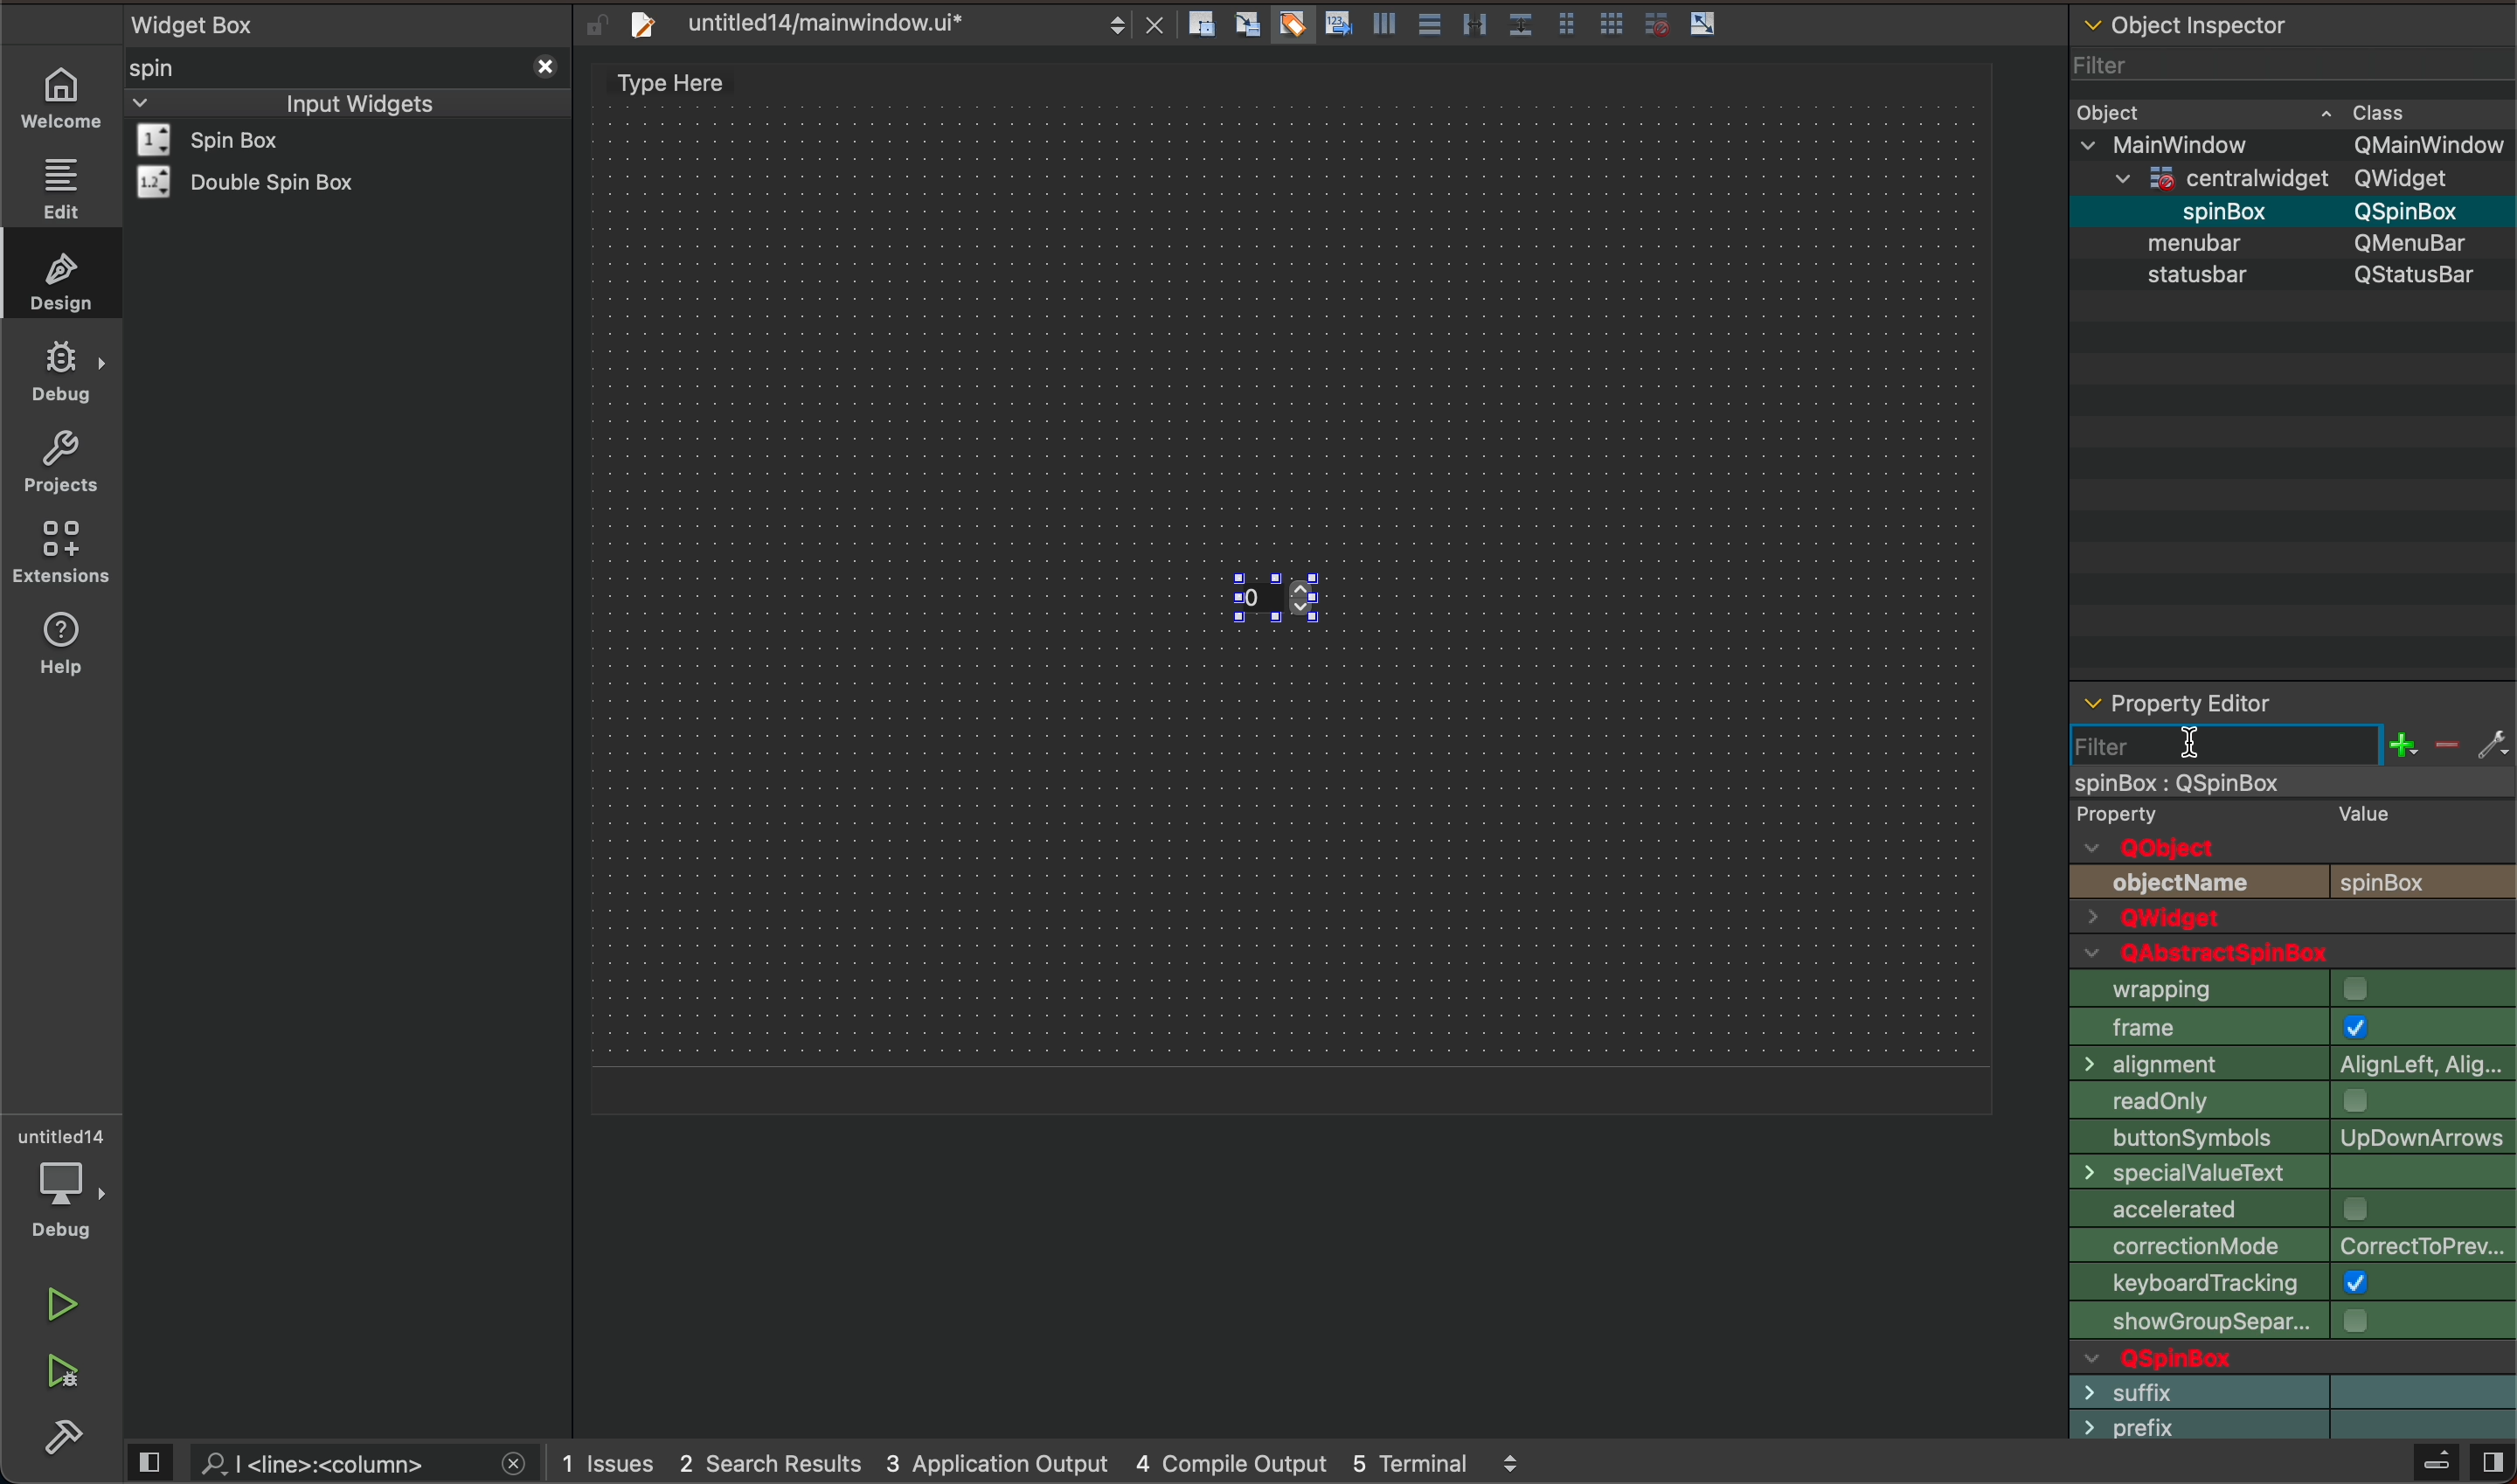 This screenshot has width=2517, height=1484. Describe the element at coordinates (2426, 882) in the screenshot. I see `text` at that location.